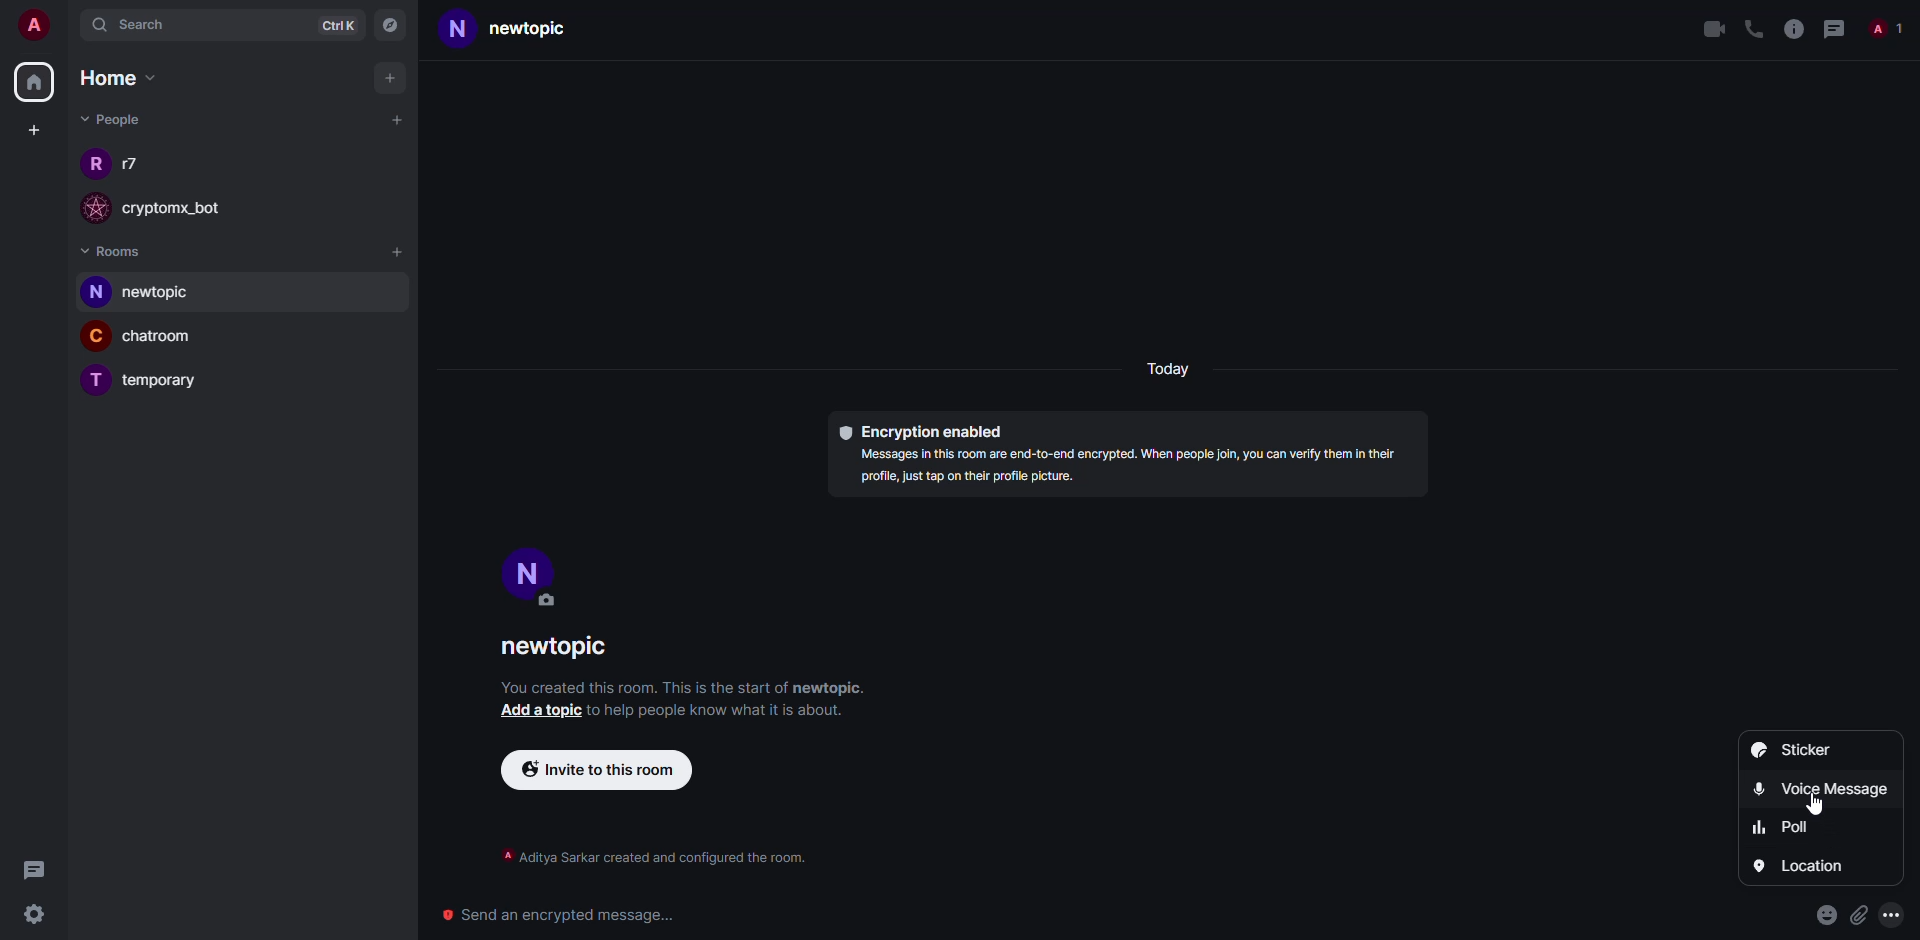  What do you see at coordinates (1750, 28) in the screenshot?
I see `voice call` at bounding box center [1750, 28].